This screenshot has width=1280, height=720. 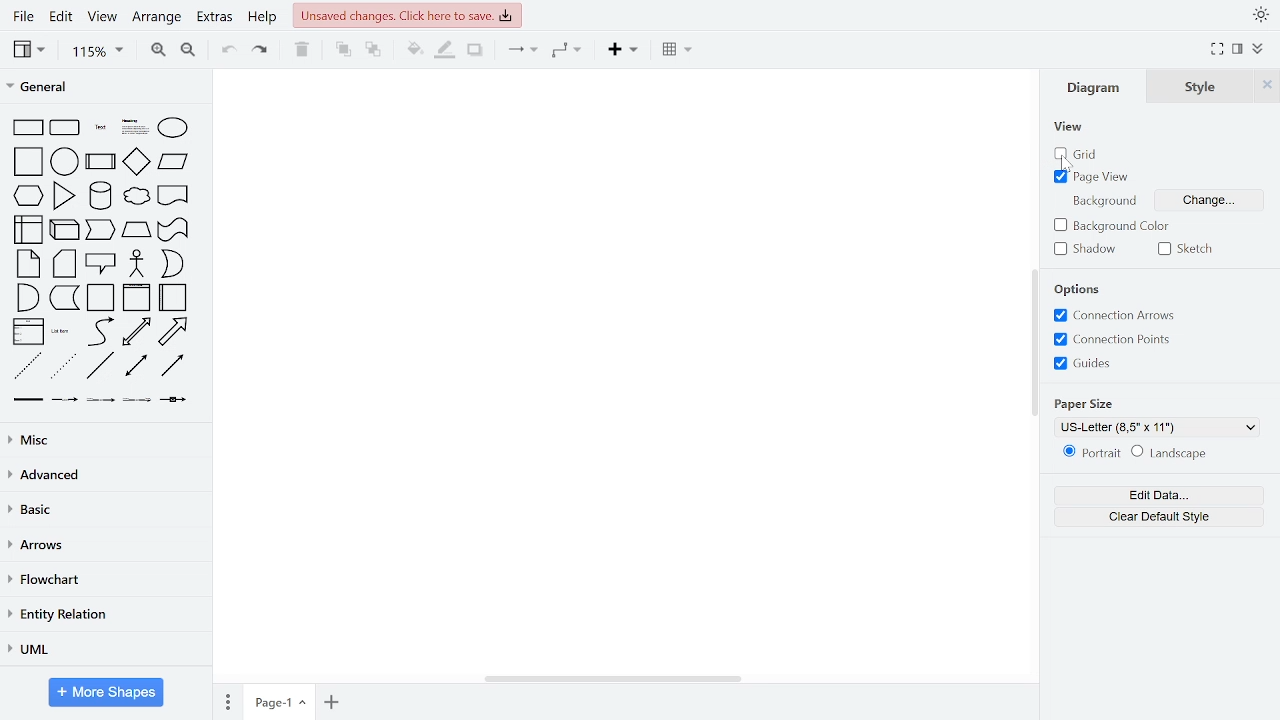 I want to click on cube, so click(x=64, y=231).